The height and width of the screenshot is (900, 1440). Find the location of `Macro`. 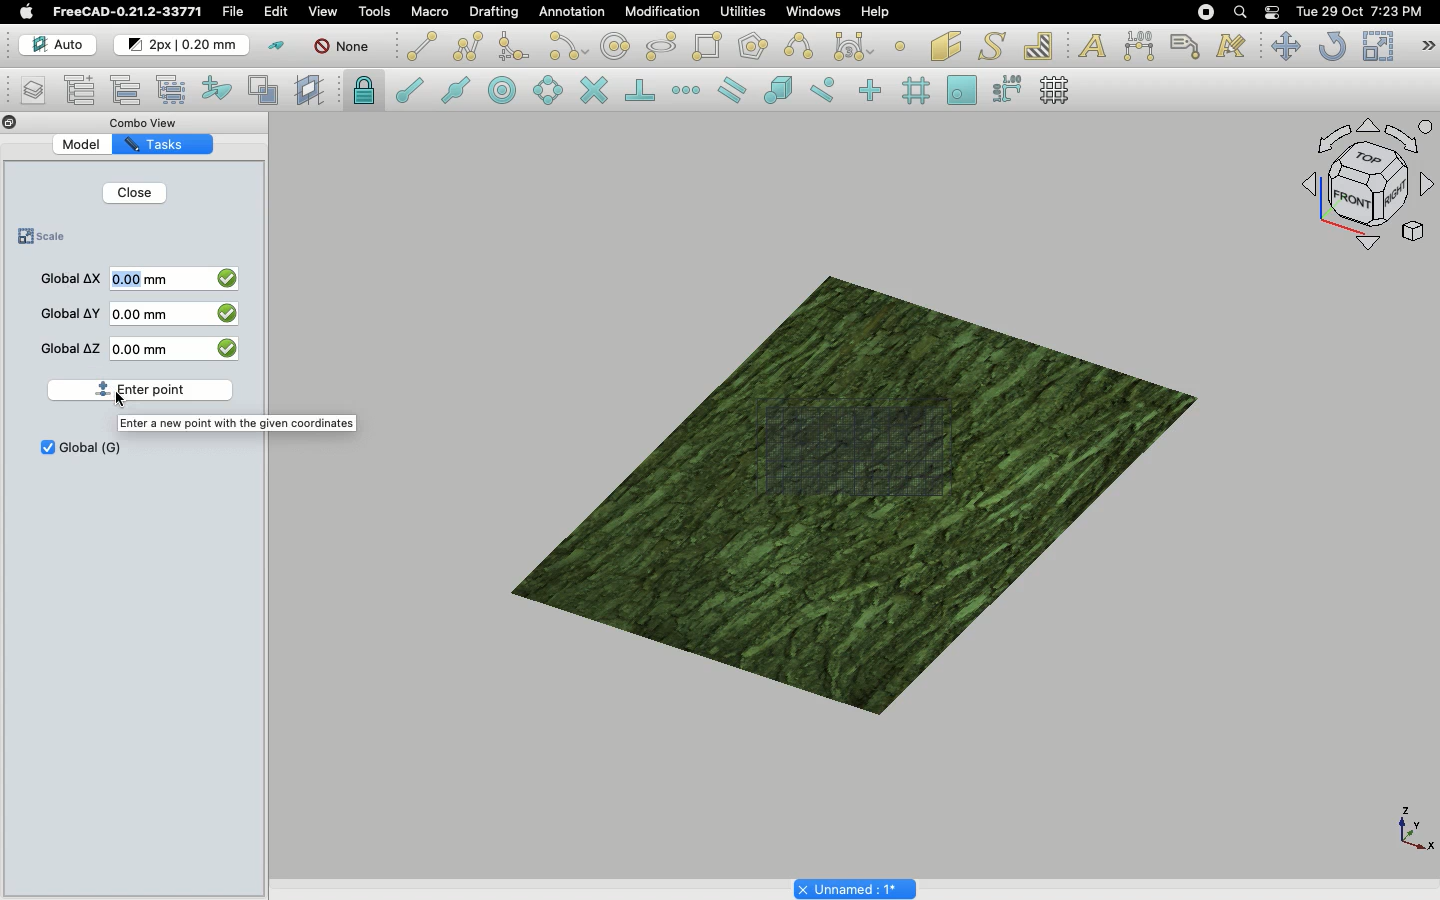

Macro is located at coordinates (431, 12).